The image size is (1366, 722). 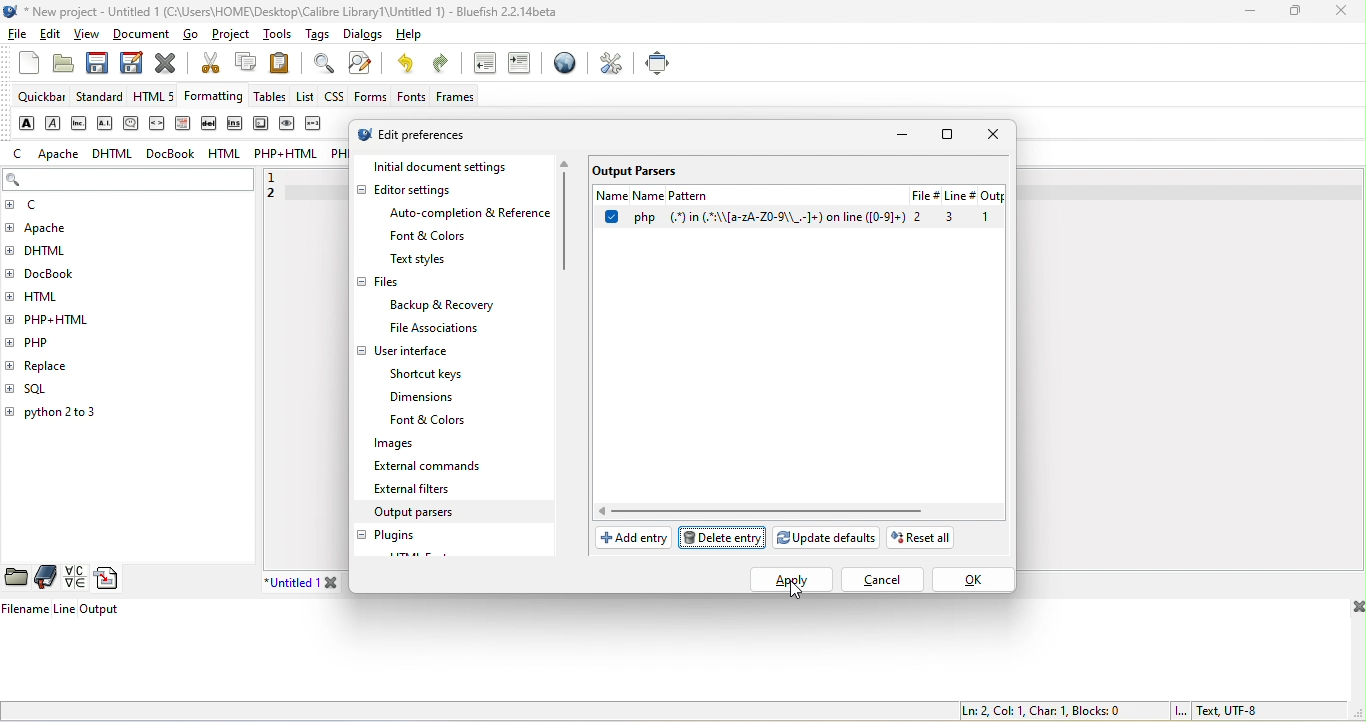 I want to click on document, so click(x=144, y=35).